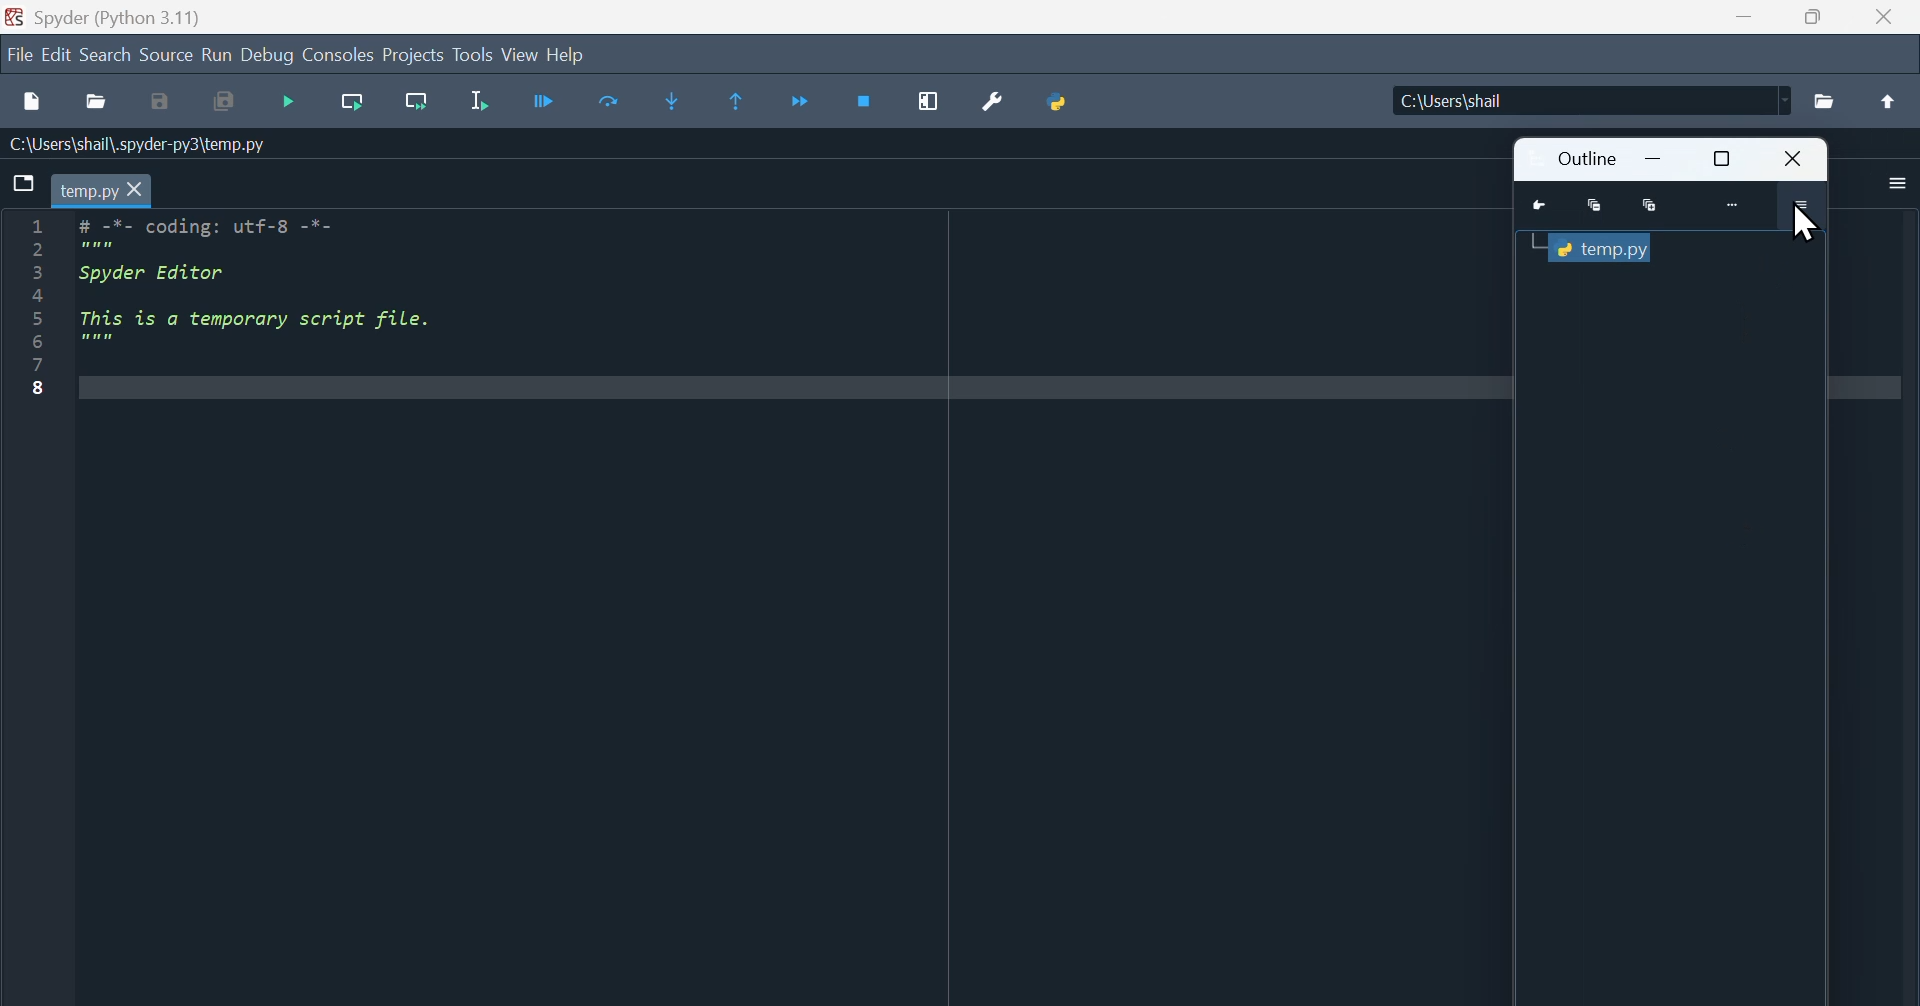 The height and width of the screenshot is (1006, 1920). Describe the element at coordinates (733, 100) in the screenshot. I see `Execute until same function returns` at that location.